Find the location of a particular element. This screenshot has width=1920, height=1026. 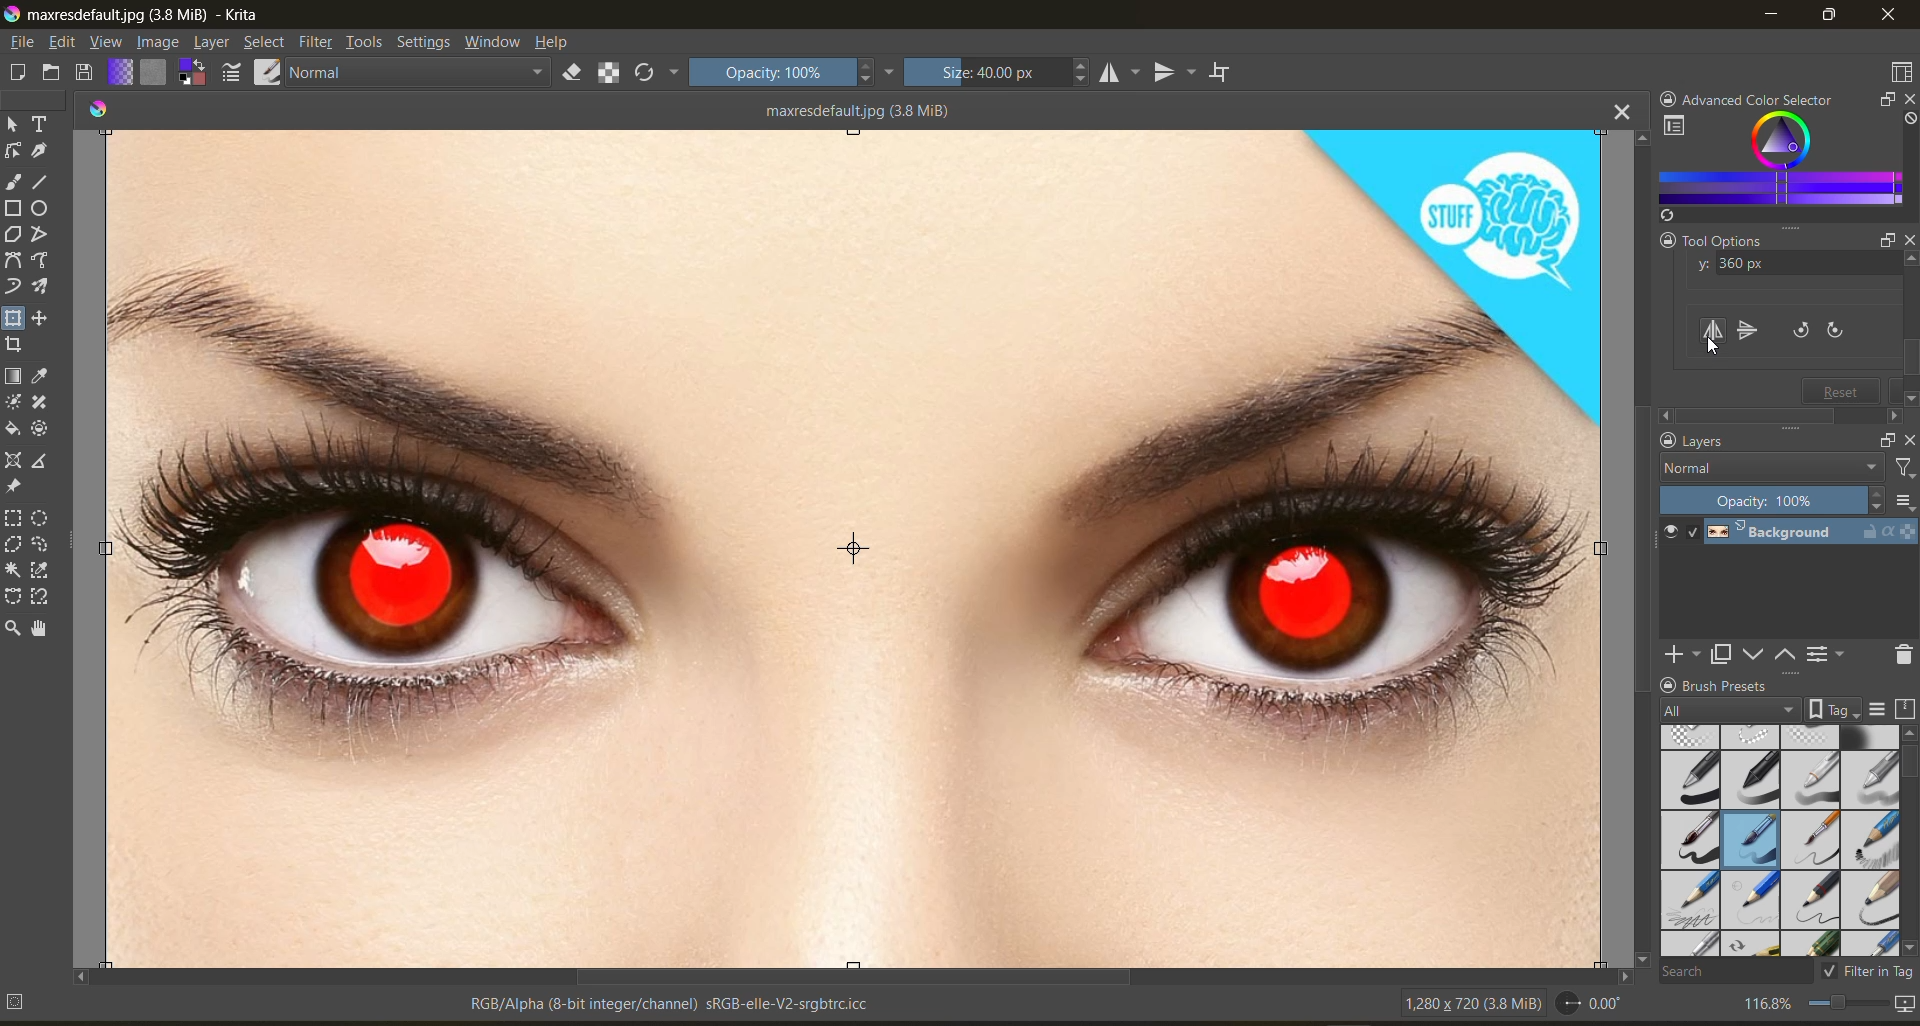

create is located at coordinates (16, 75).